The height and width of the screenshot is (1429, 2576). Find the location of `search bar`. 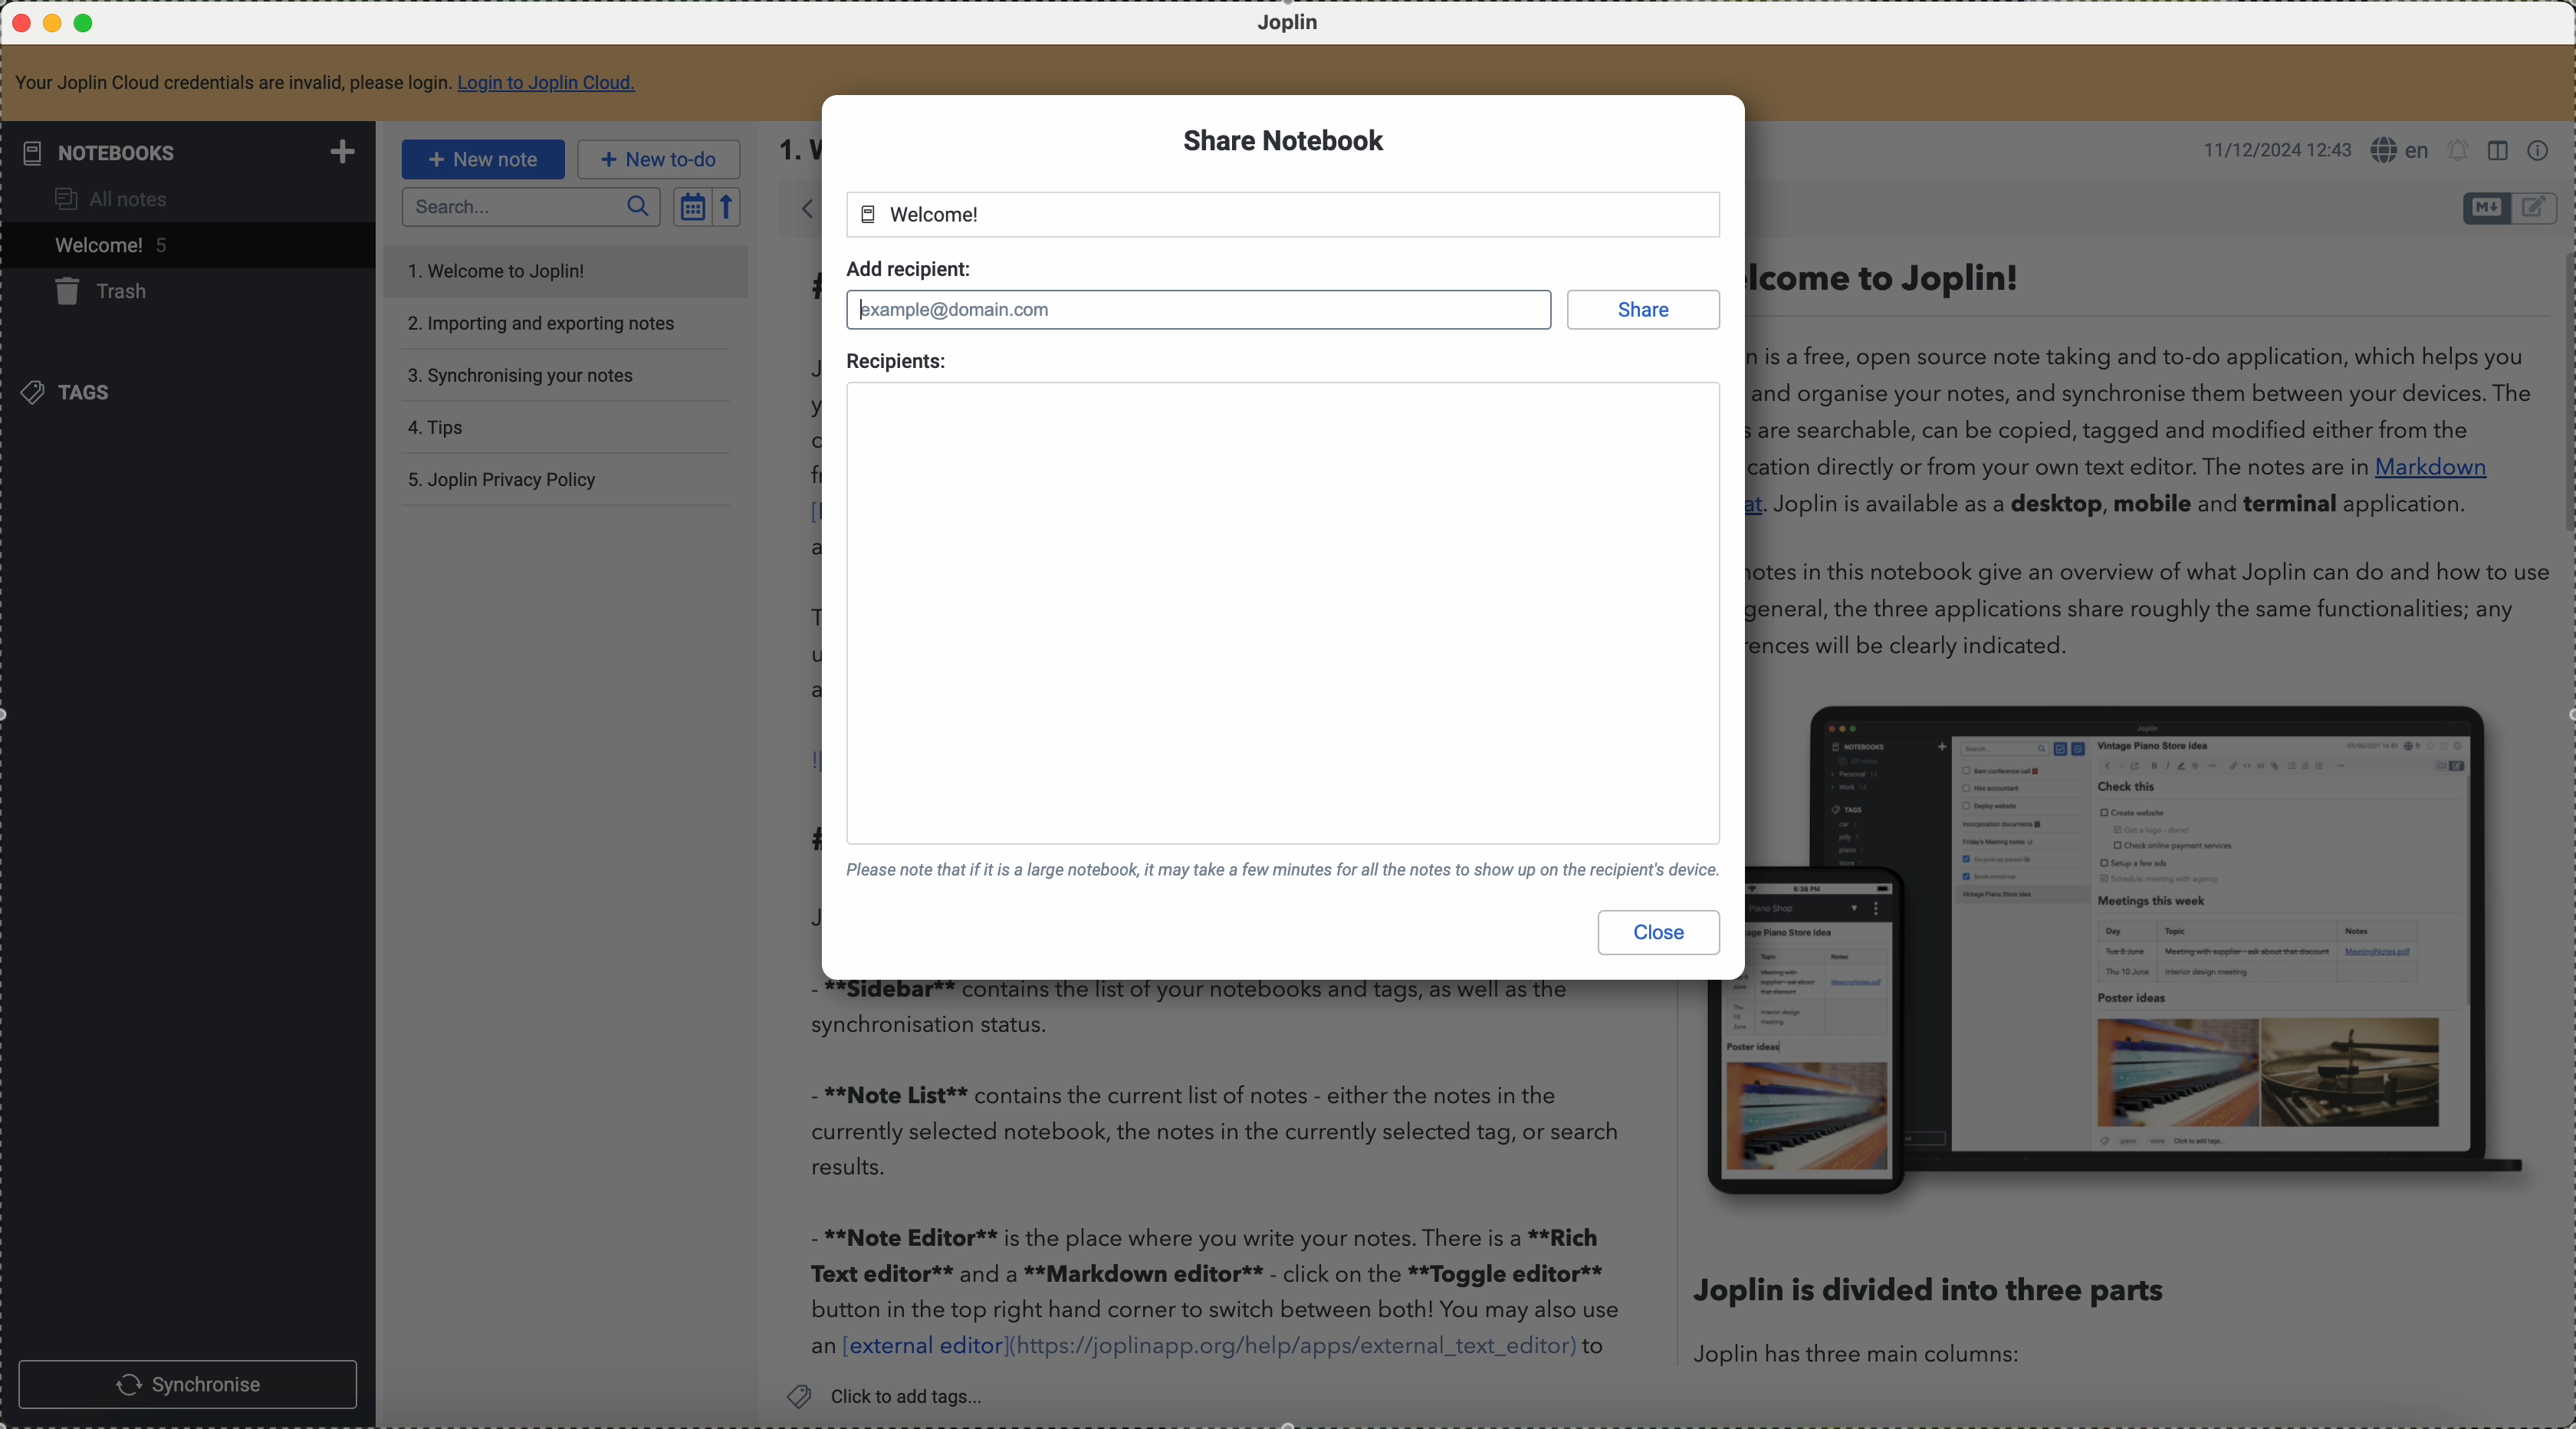

search bar is located at coordinates (530, 208).